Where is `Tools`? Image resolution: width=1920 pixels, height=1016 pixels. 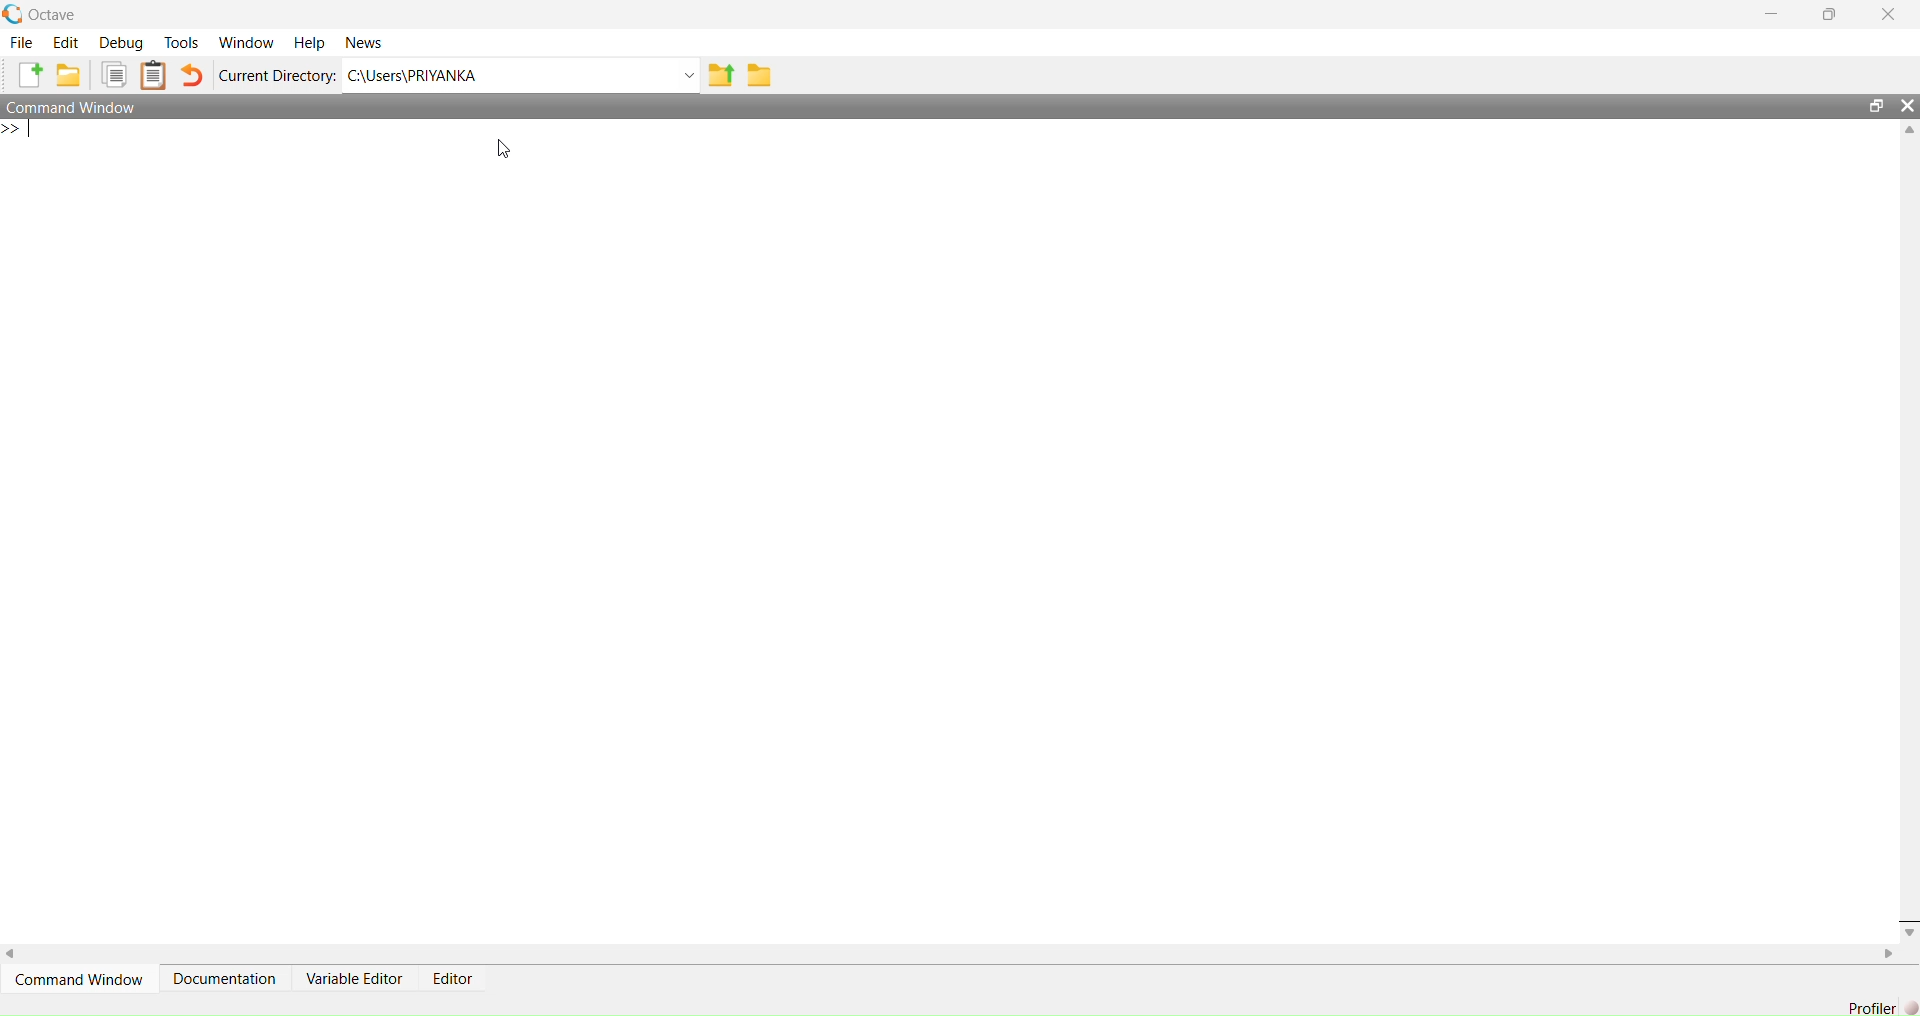
Tools is located at coordinates (180, 42).